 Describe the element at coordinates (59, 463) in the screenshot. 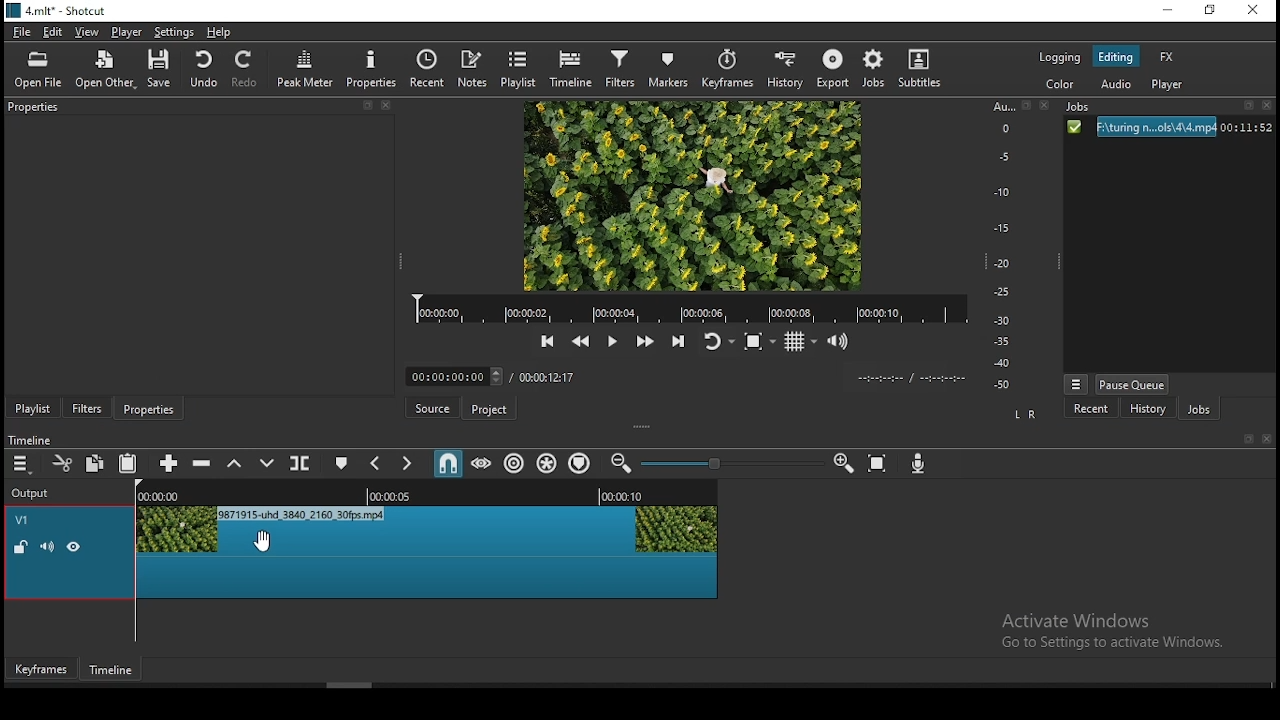

I see `cut` at that location.